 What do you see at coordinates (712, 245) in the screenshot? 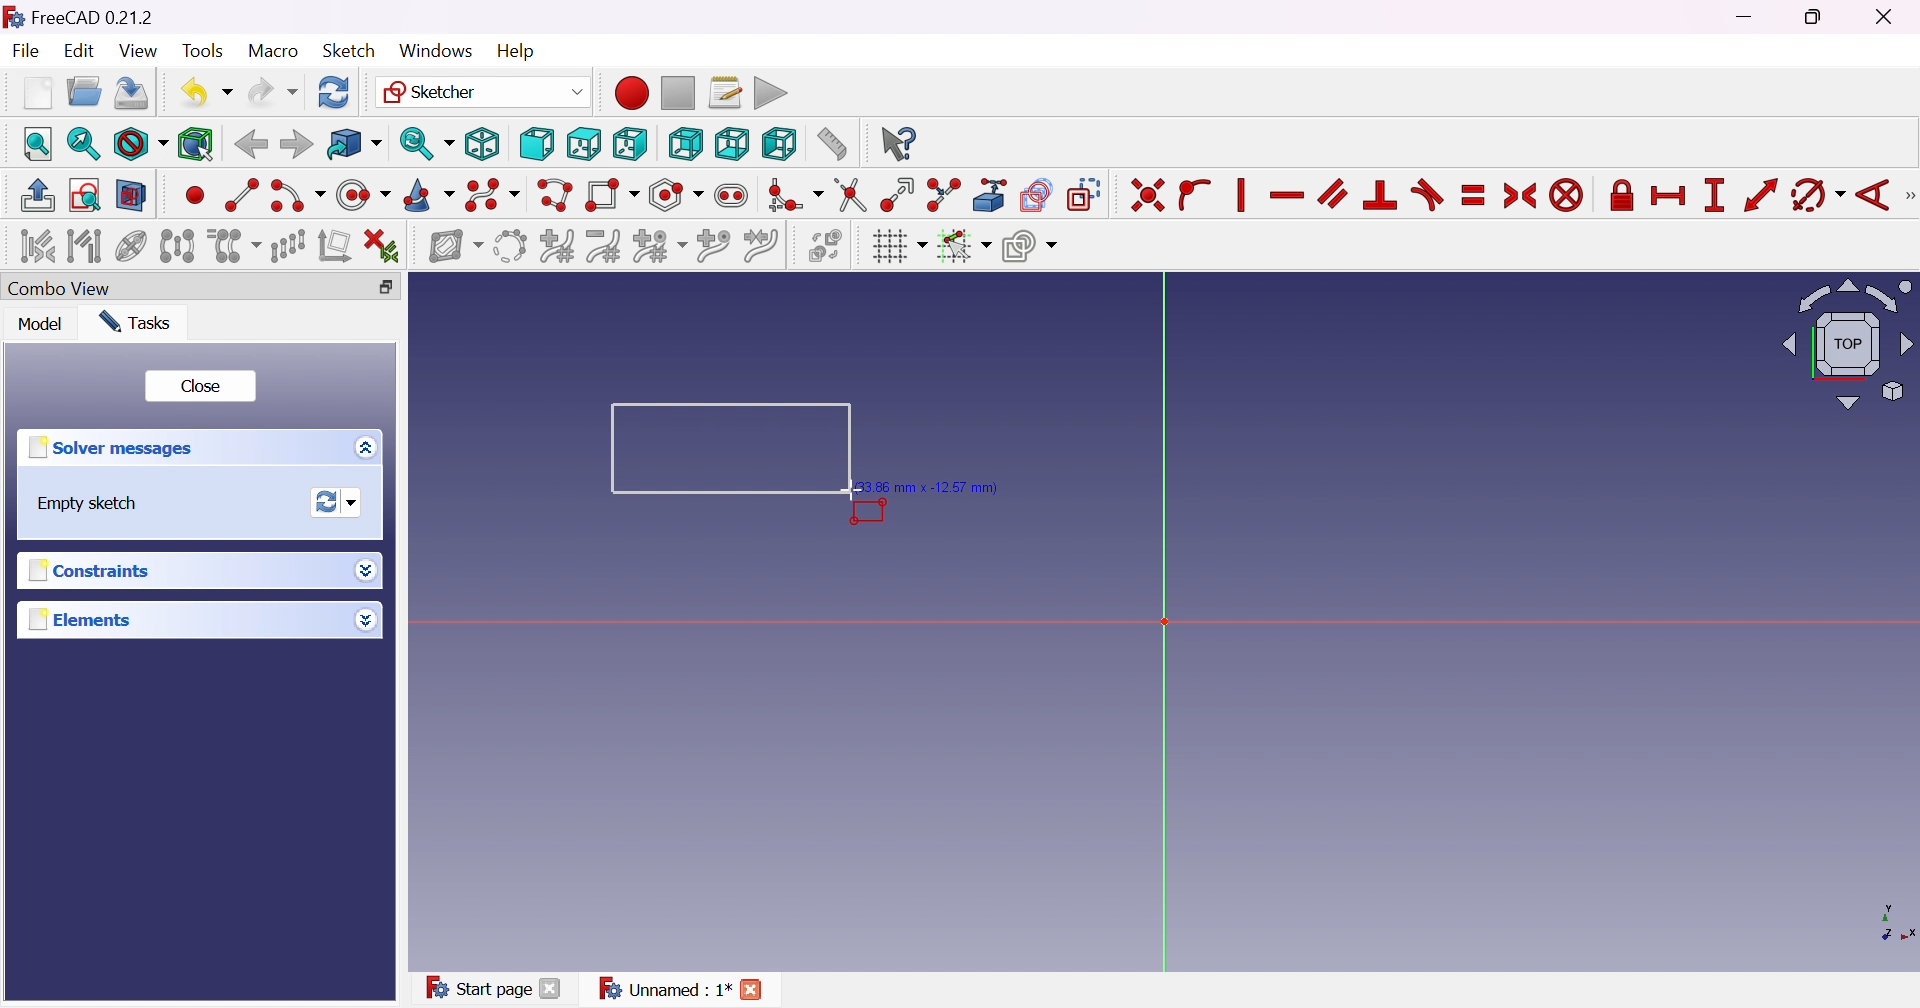
I see `Insert knot` at bounding box center [712, 245].